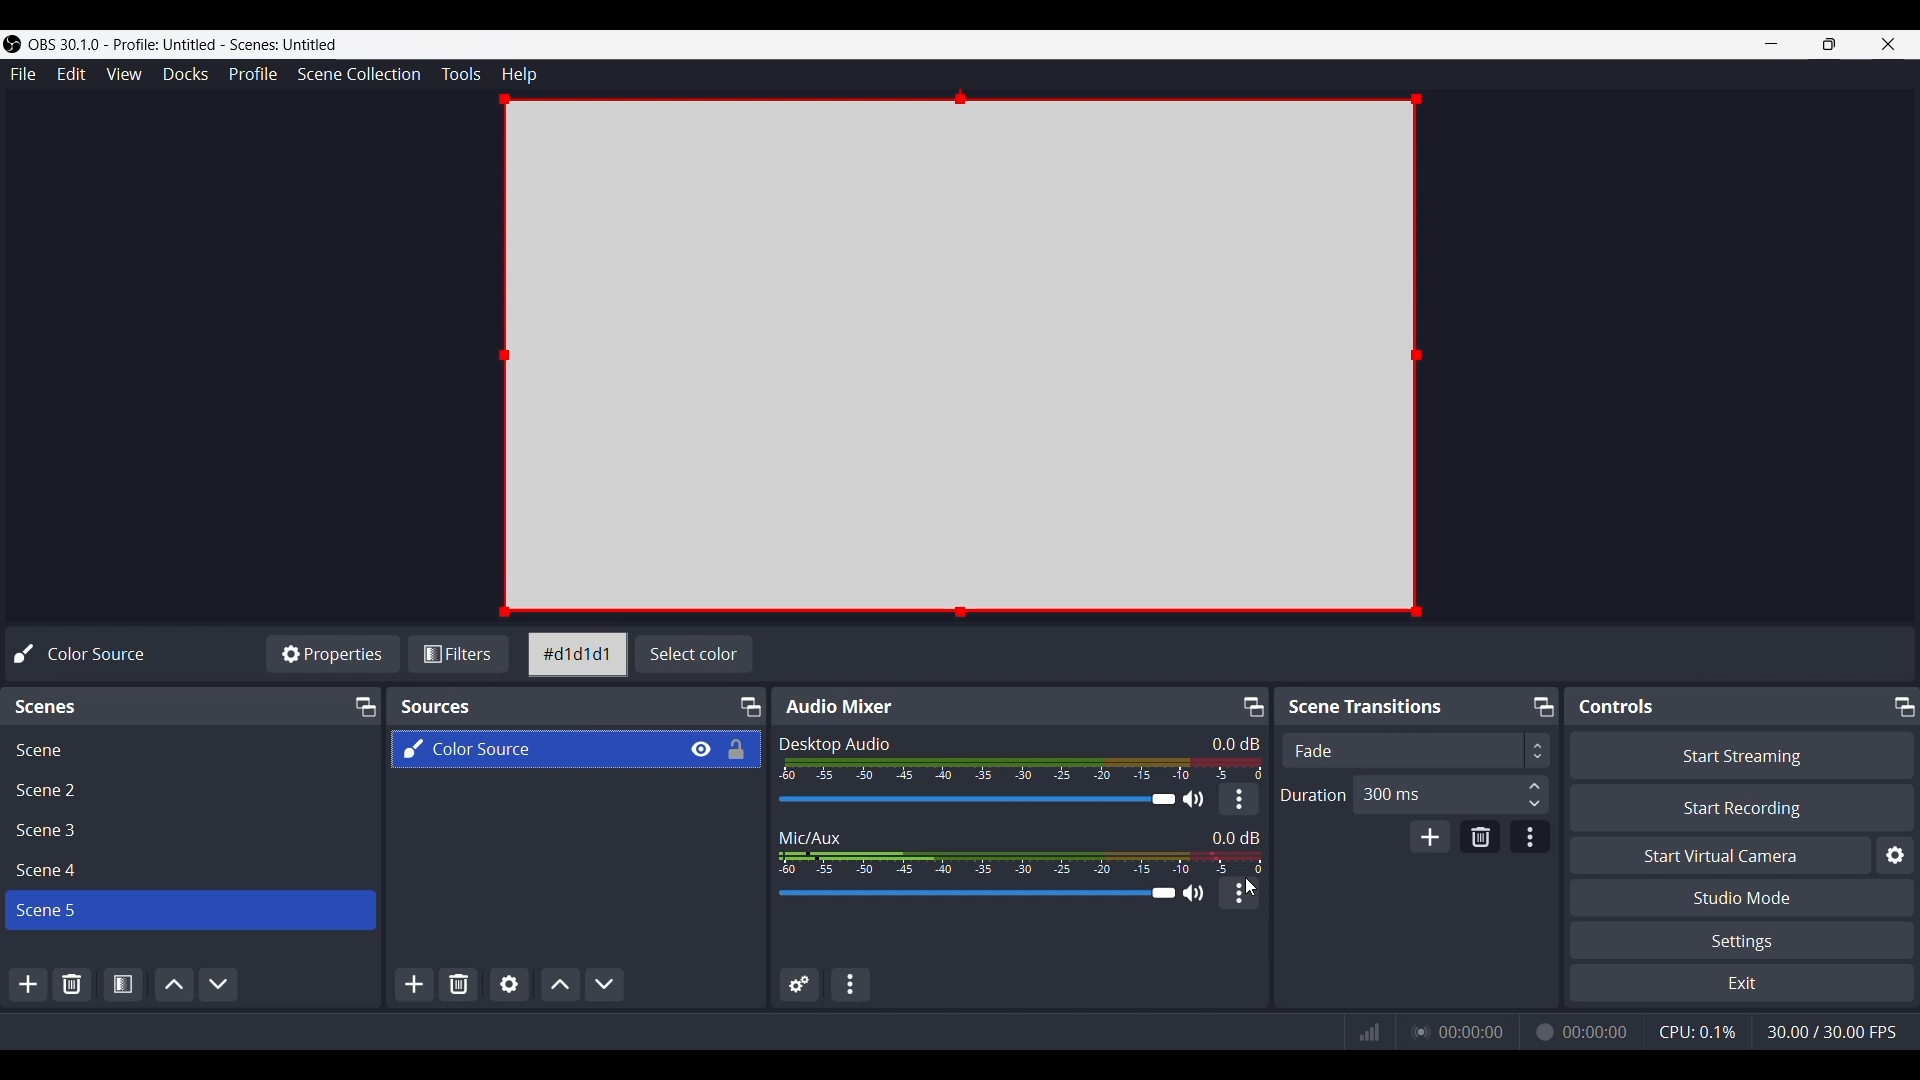 This screenshot has height=1080, width=1920. I want to click on Start Streaming, so click(1739, 753).